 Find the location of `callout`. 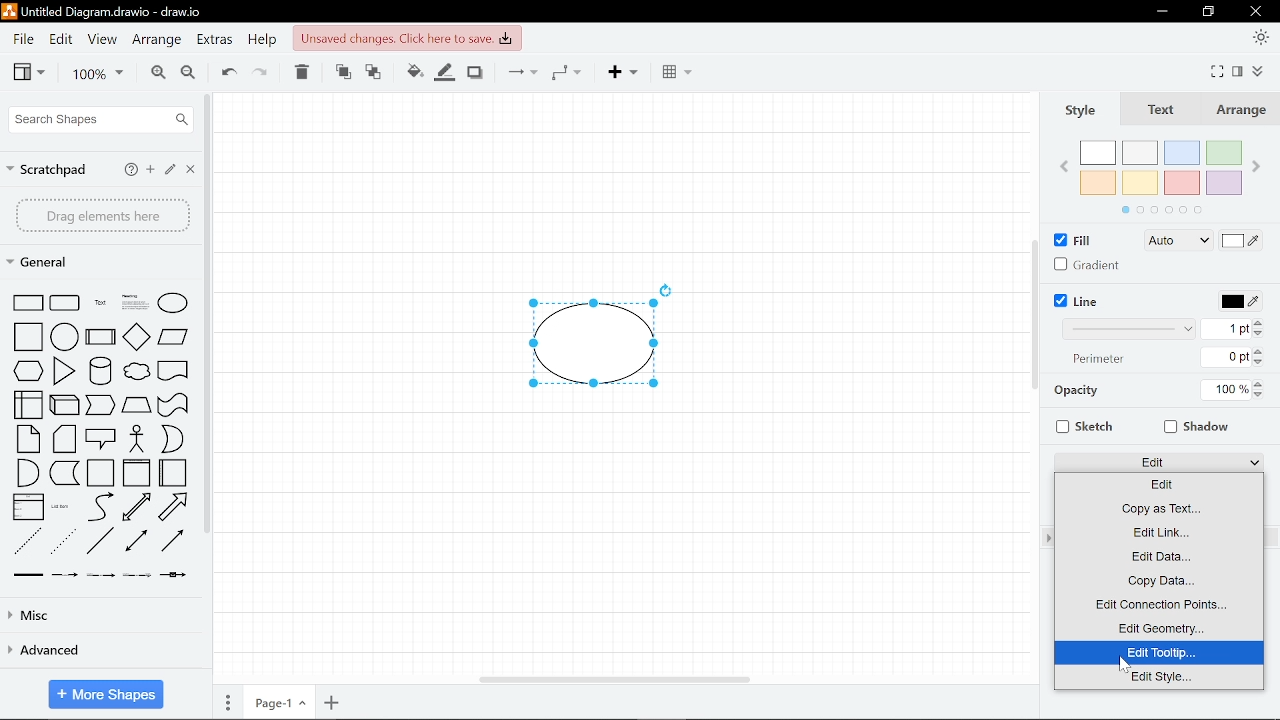

callout is located at coordinates (101, 440).